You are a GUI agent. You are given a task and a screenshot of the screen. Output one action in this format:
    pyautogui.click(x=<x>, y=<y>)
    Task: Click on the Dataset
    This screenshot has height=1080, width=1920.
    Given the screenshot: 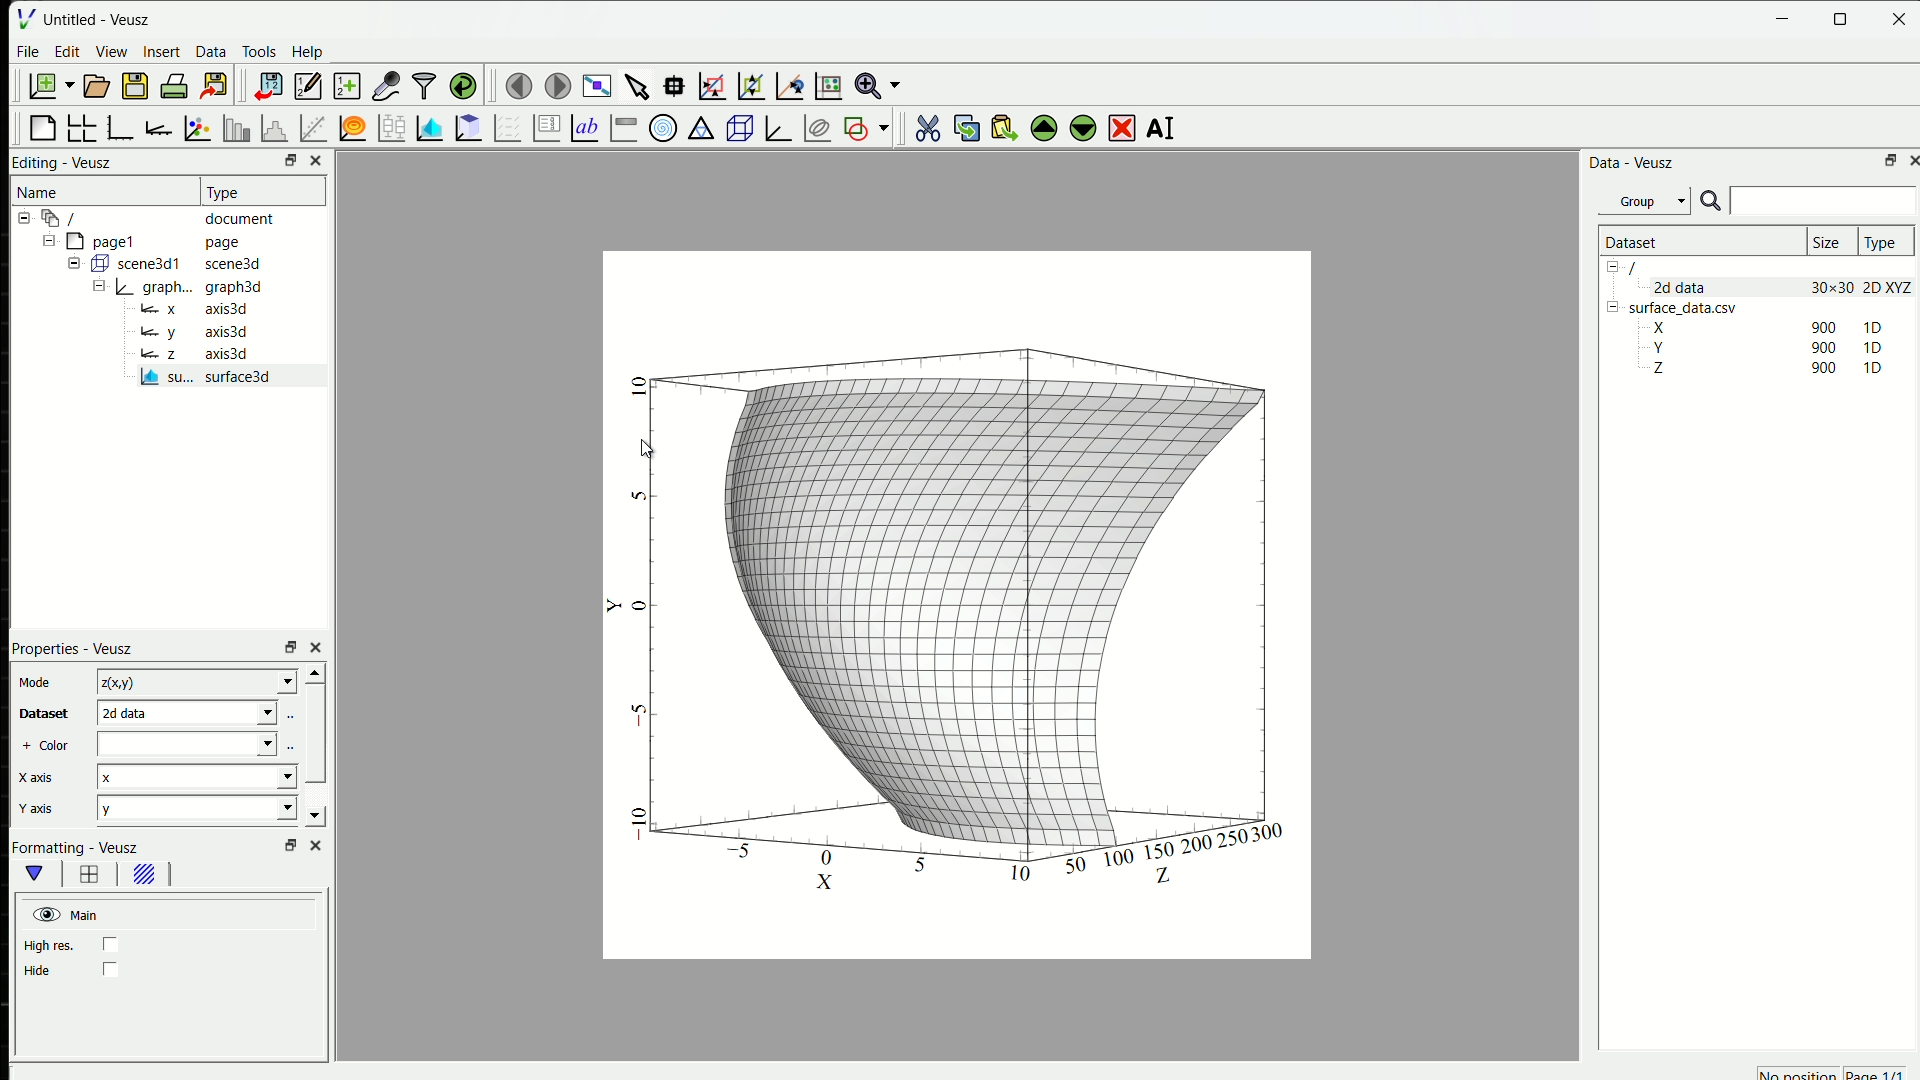 What is the action you would take?
    pyautogui.click(x=42, y=715)
    